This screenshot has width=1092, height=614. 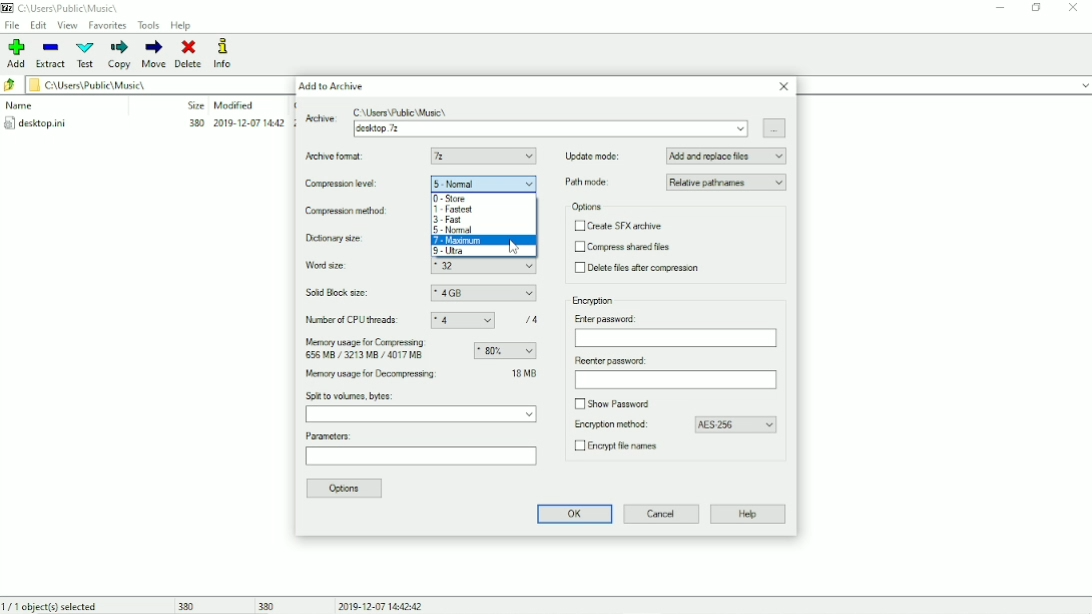 I want to click on AES-256, so click(x=736, y=425).